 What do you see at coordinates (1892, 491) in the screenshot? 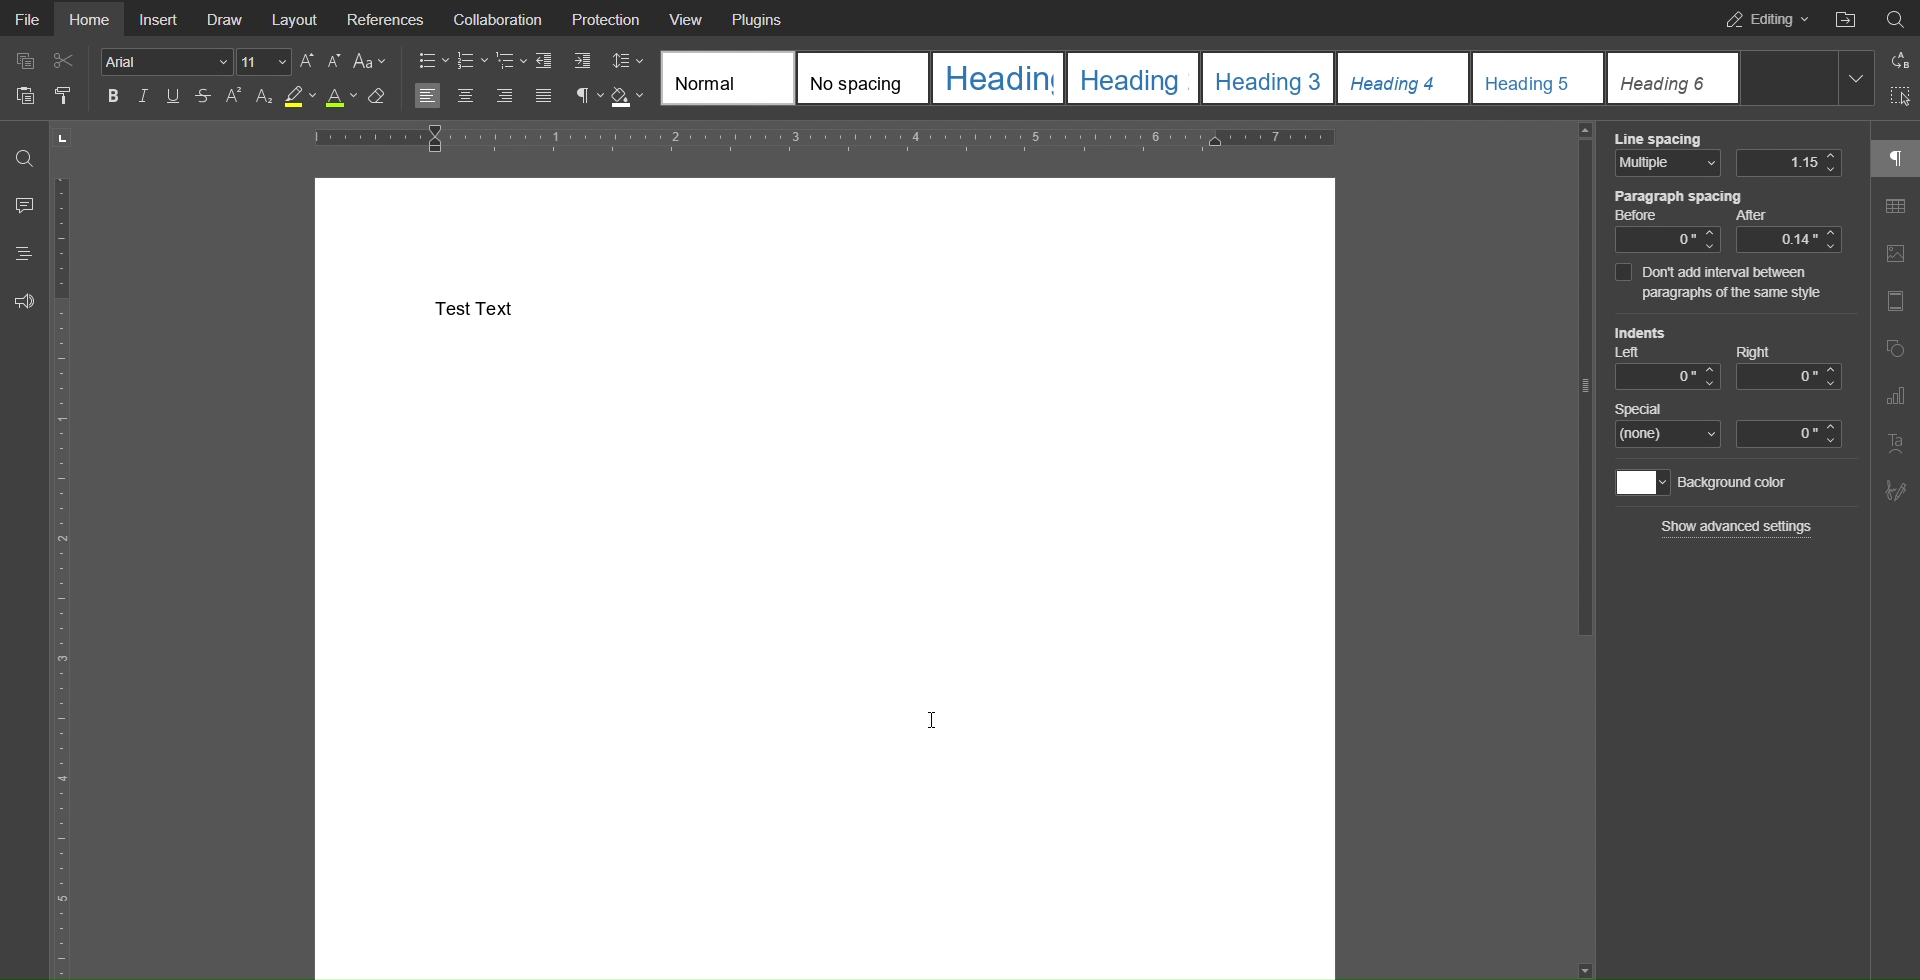
I see `Signature` at bounding box center [1892, 491].